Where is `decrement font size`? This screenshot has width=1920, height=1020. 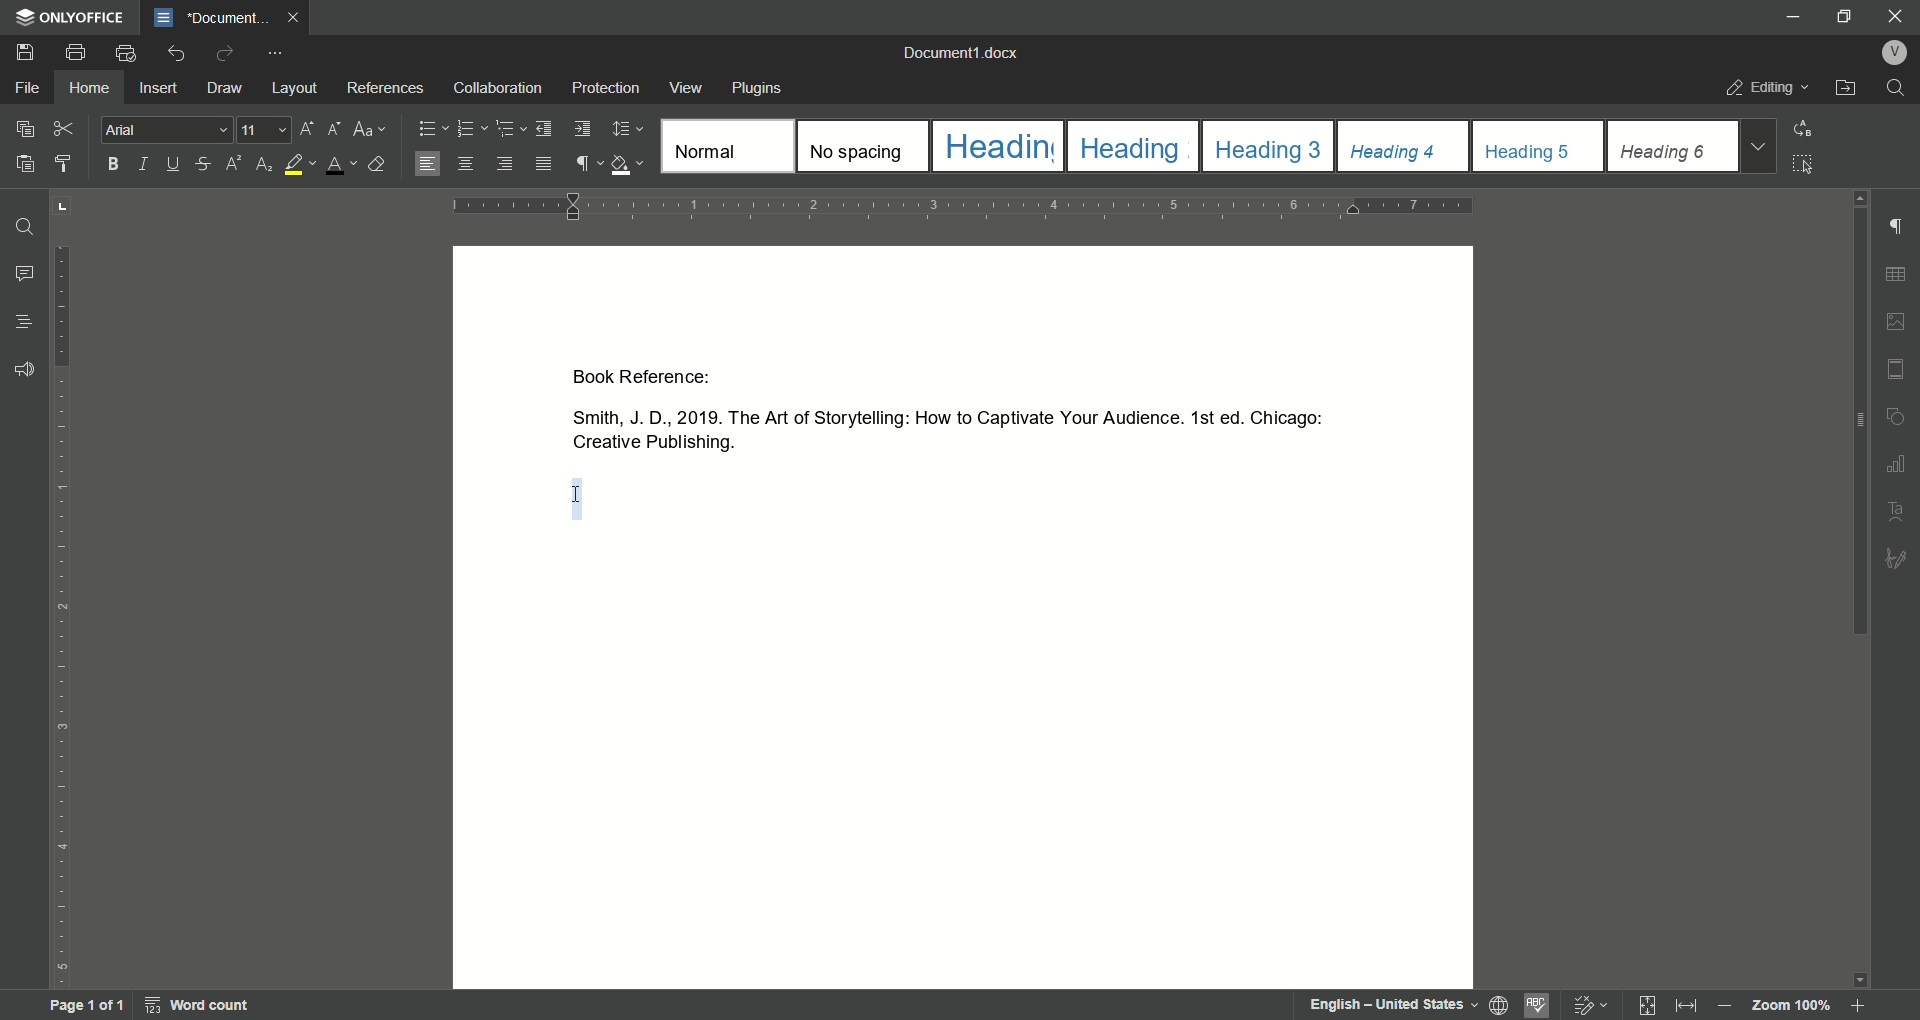 decrement font size is located at coordinates (332, 128).